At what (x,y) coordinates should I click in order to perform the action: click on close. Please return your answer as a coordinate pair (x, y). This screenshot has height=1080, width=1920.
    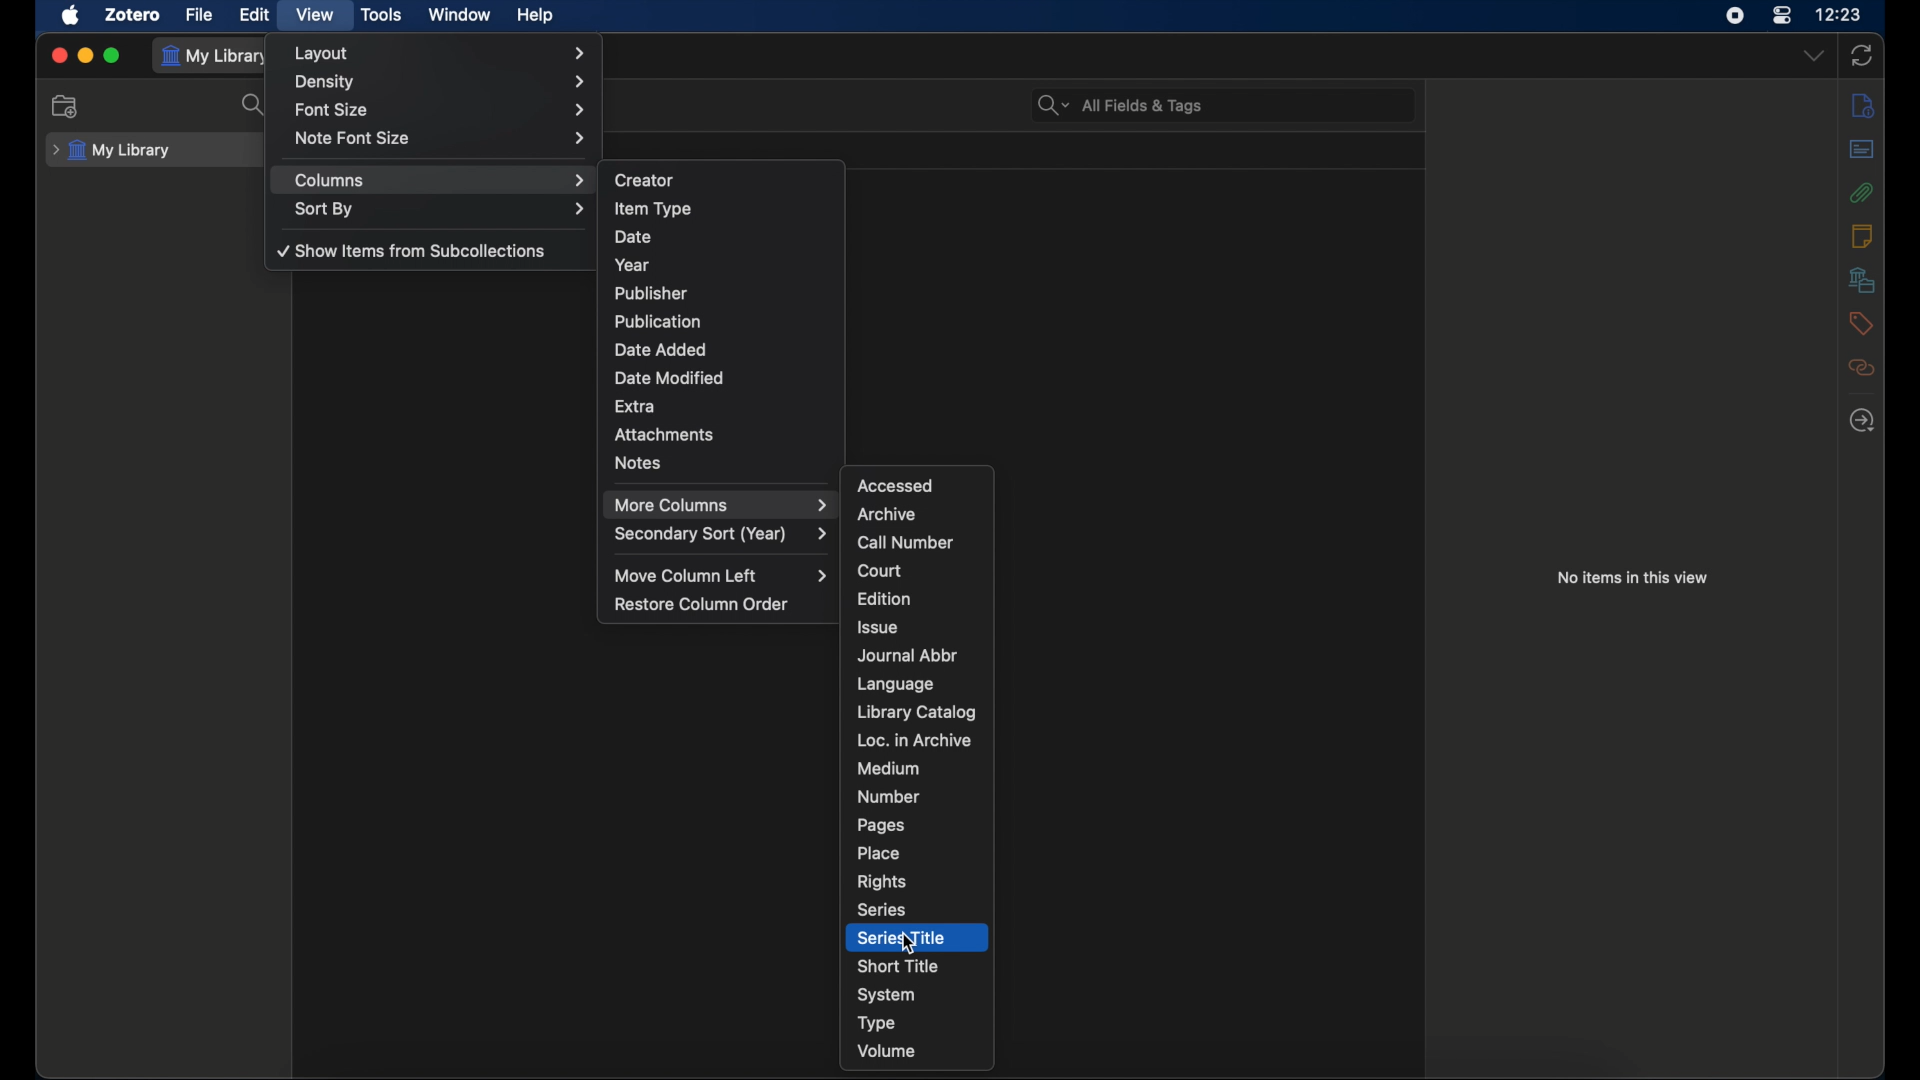
    Looking at the image, I should click on (60, 55).